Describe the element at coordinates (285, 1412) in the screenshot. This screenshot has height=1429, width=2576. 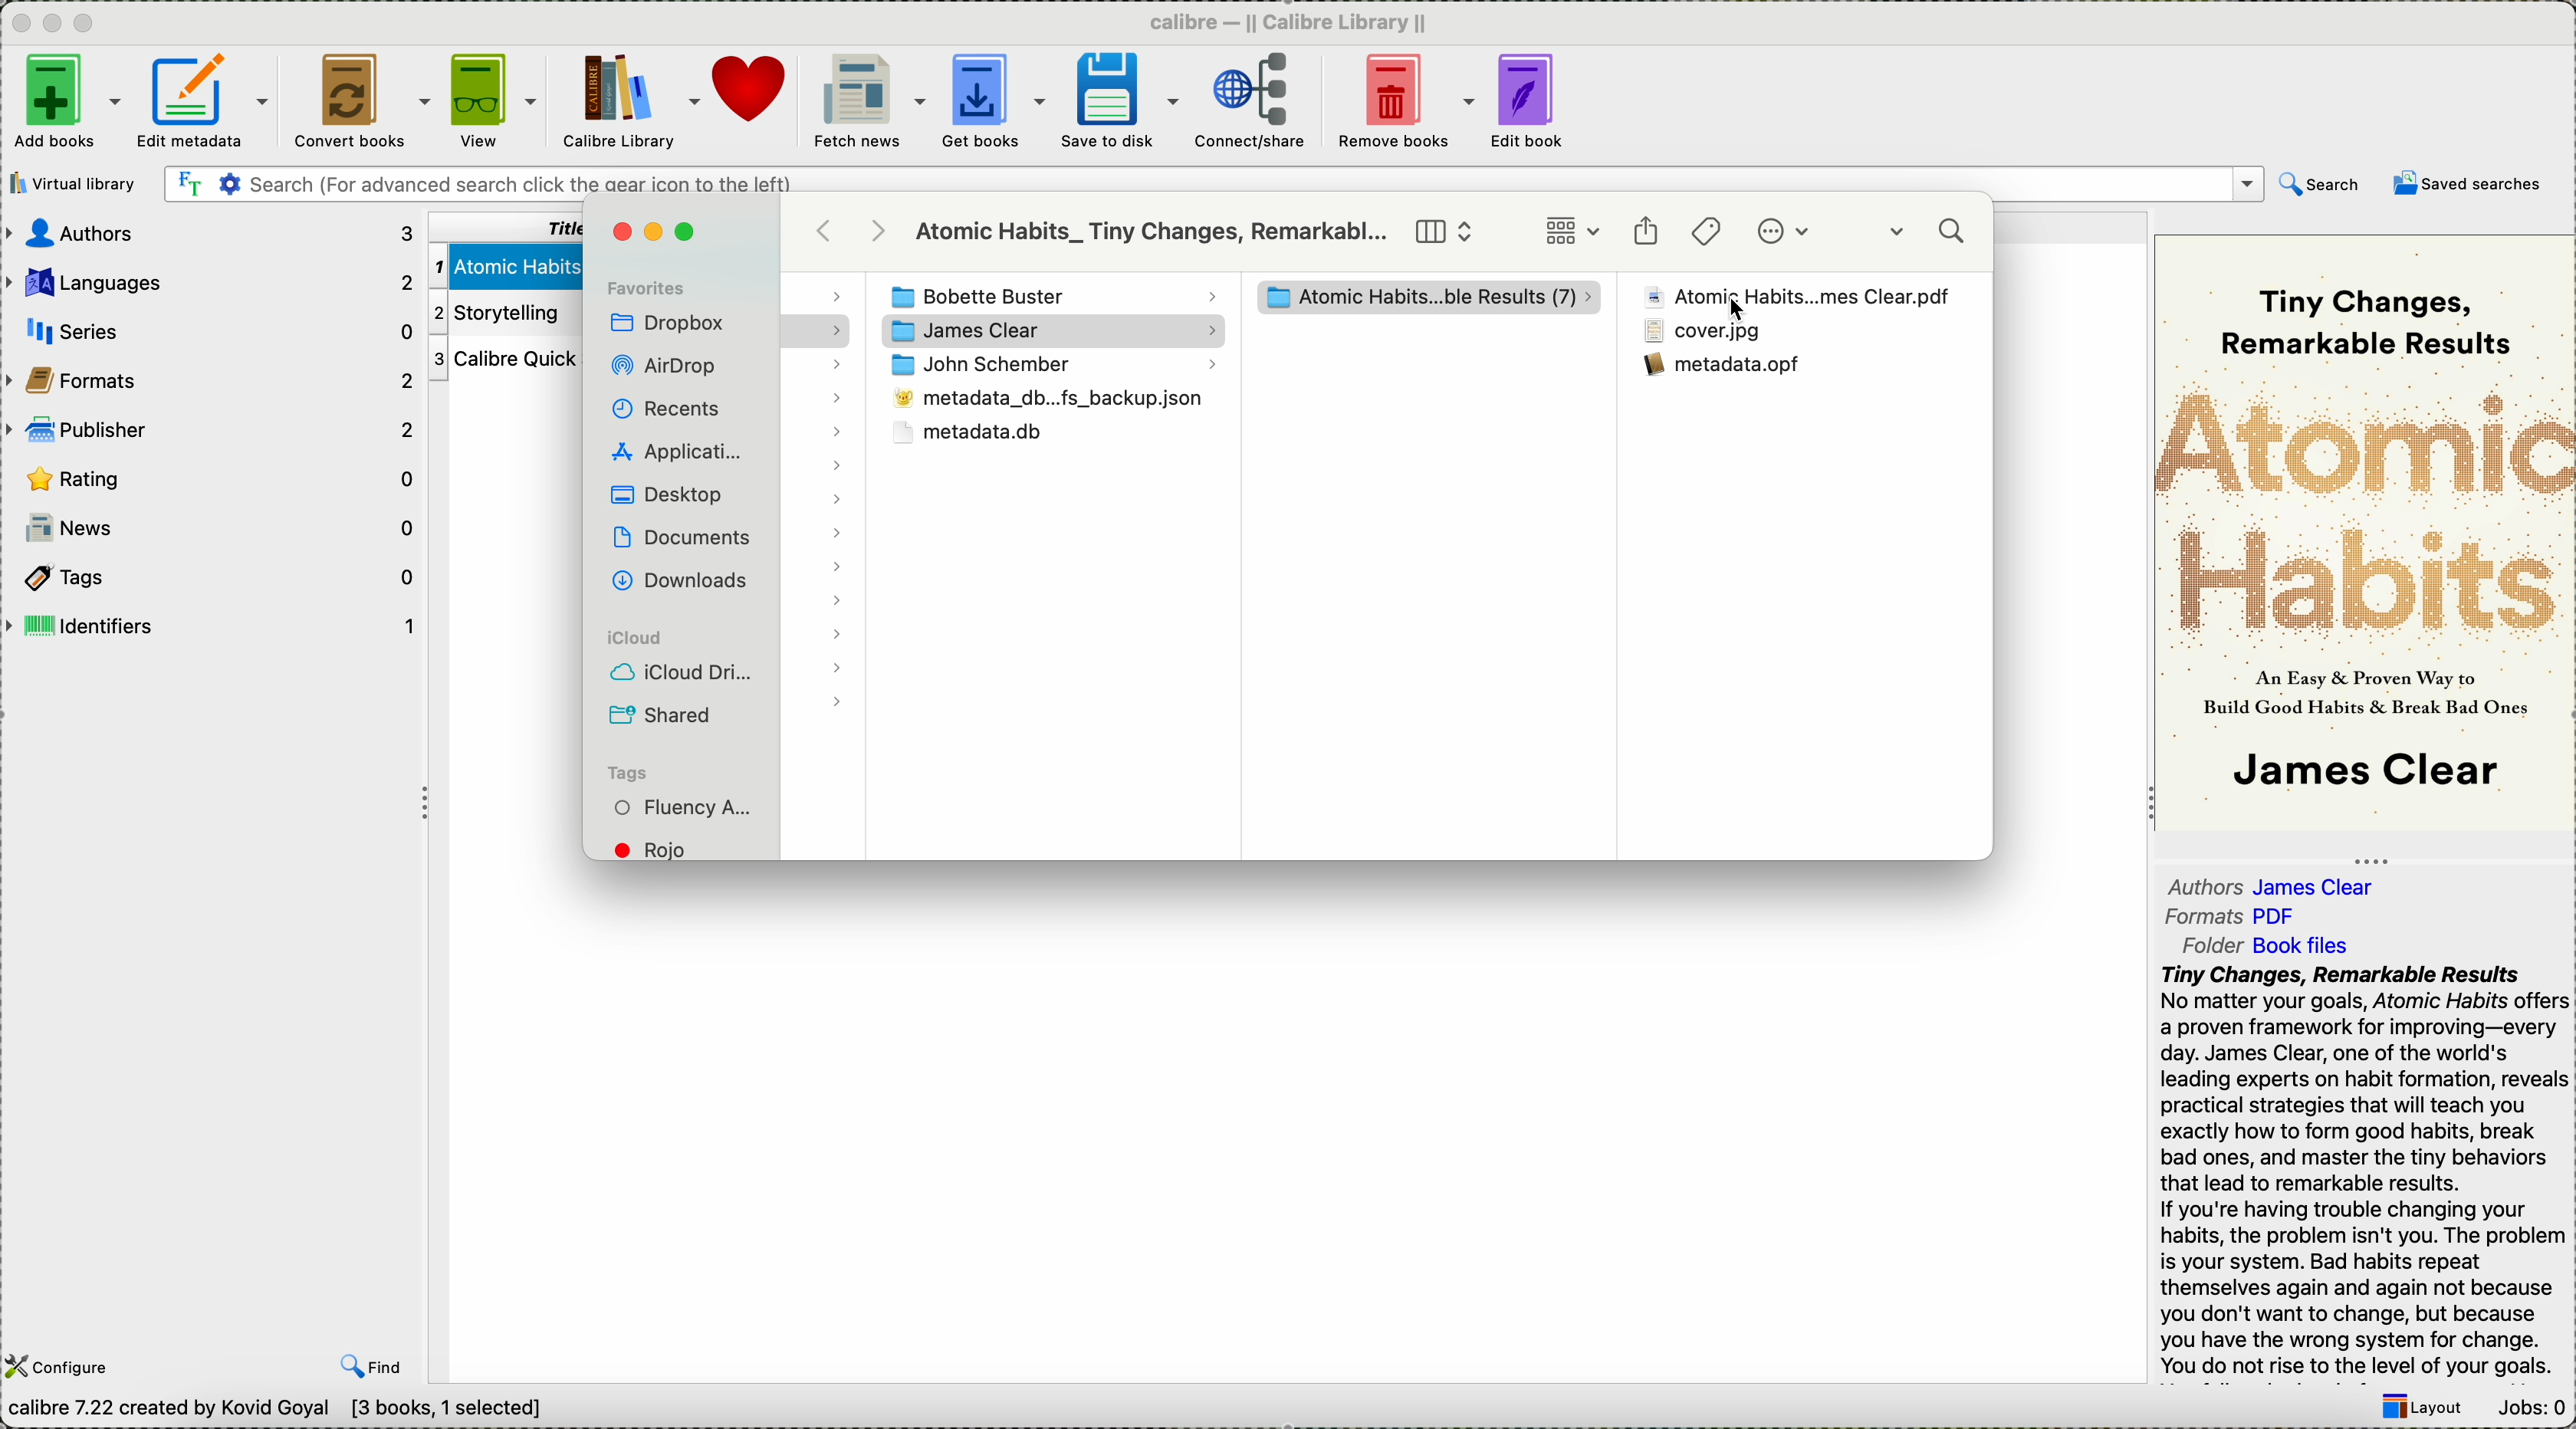
I see `data` at that location.